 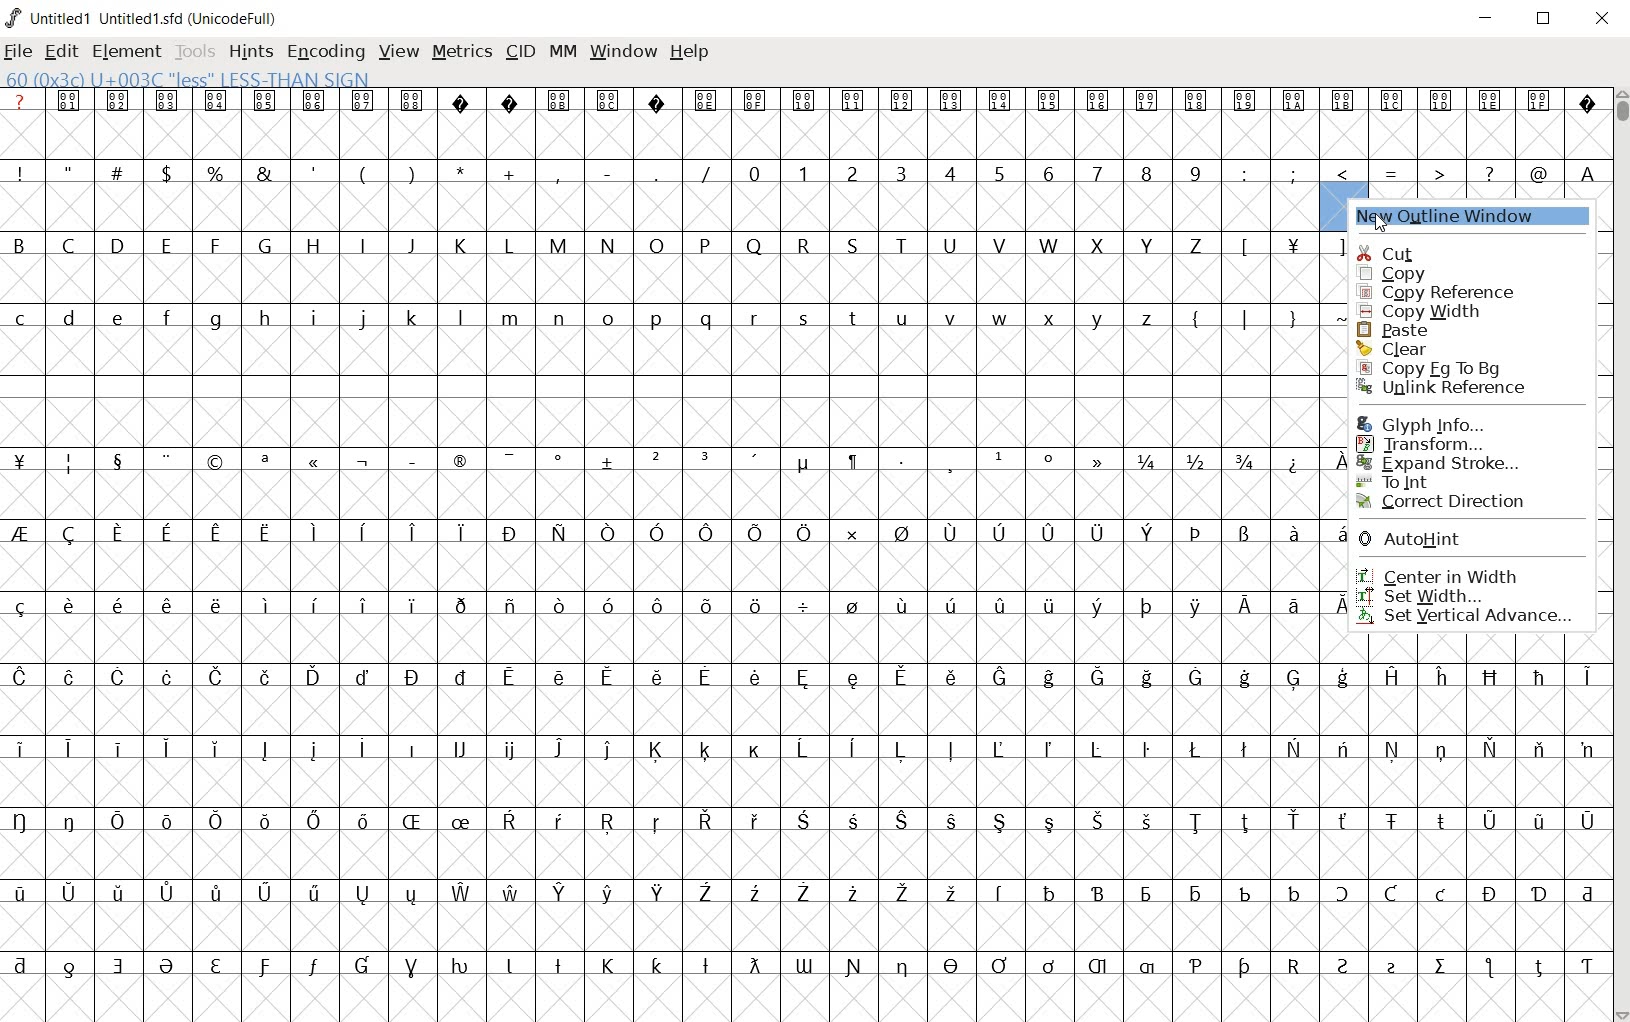 What do you see at coordinates (1436, 312) in the screenshot?
I see `copy width` at bounding box center [1436, 312].